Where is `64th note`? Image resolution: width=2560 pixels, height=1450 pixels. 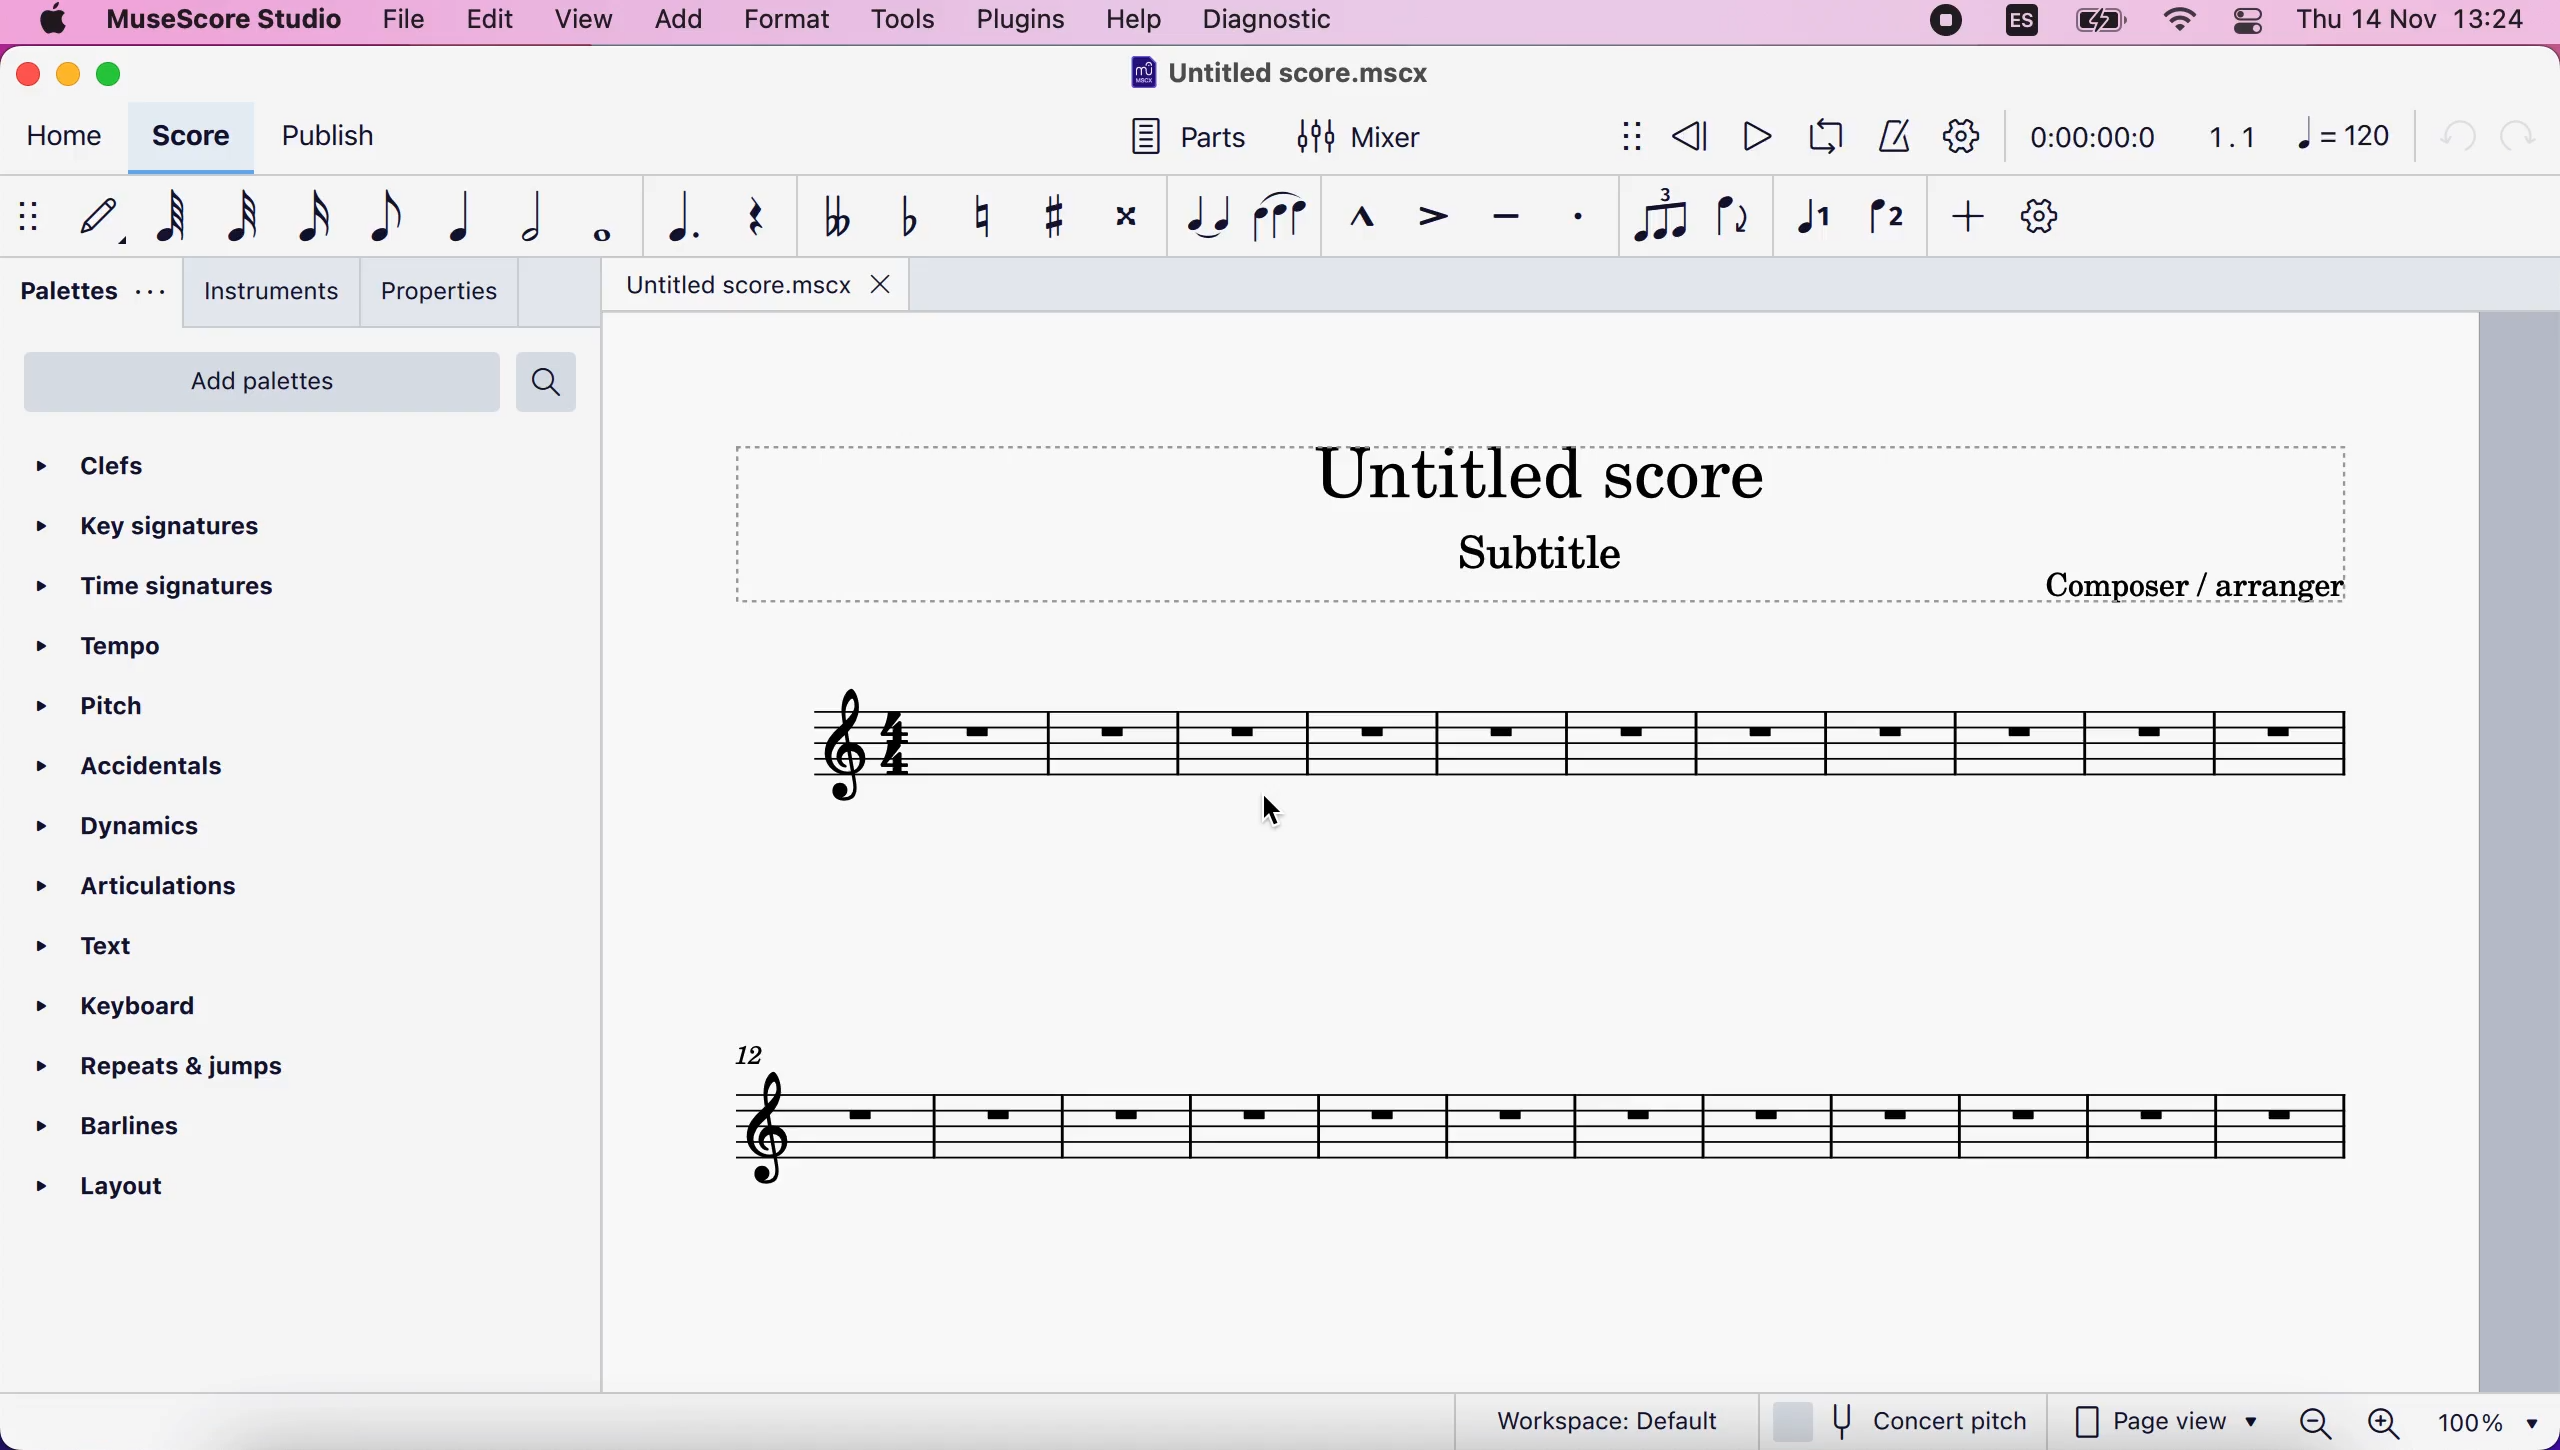
64th note is located at coordinates (166, 214).